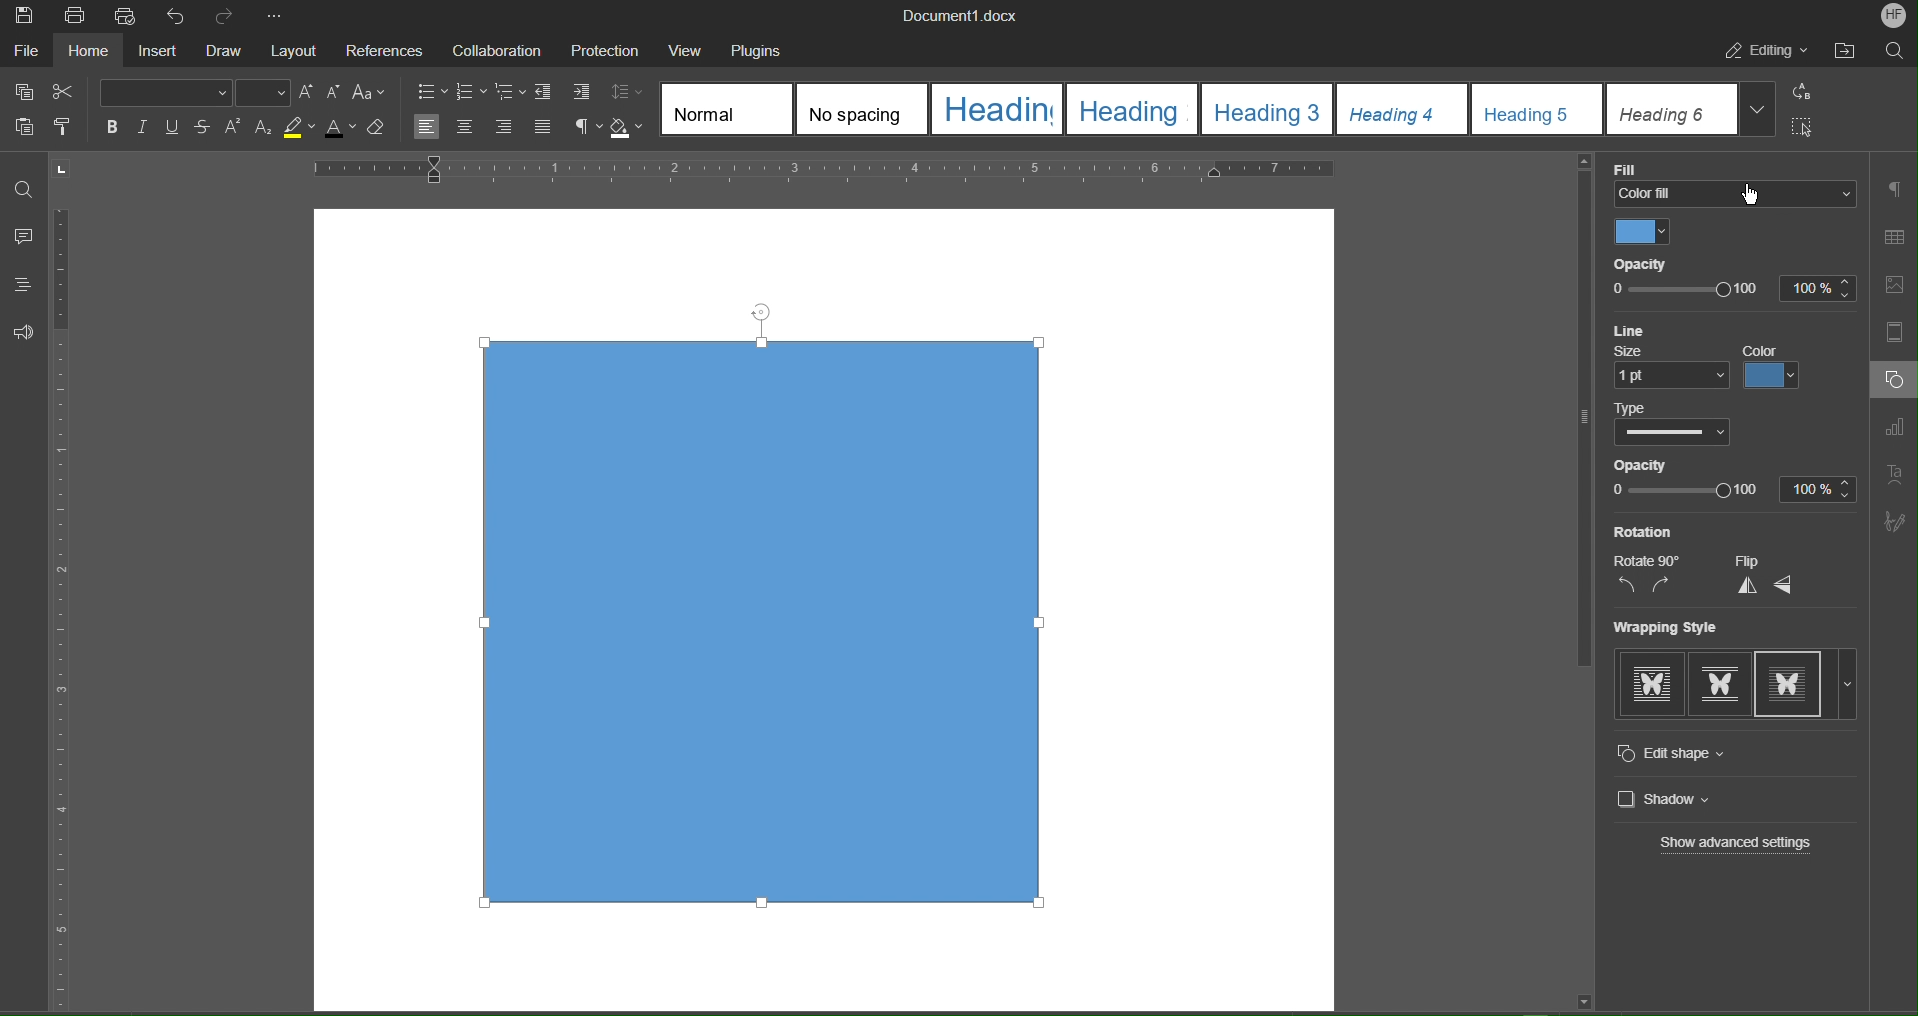  What do you see at coordinates (1728, 195) in the screenshot?
I see `Color Fill` at bounding box center [1728, 195].